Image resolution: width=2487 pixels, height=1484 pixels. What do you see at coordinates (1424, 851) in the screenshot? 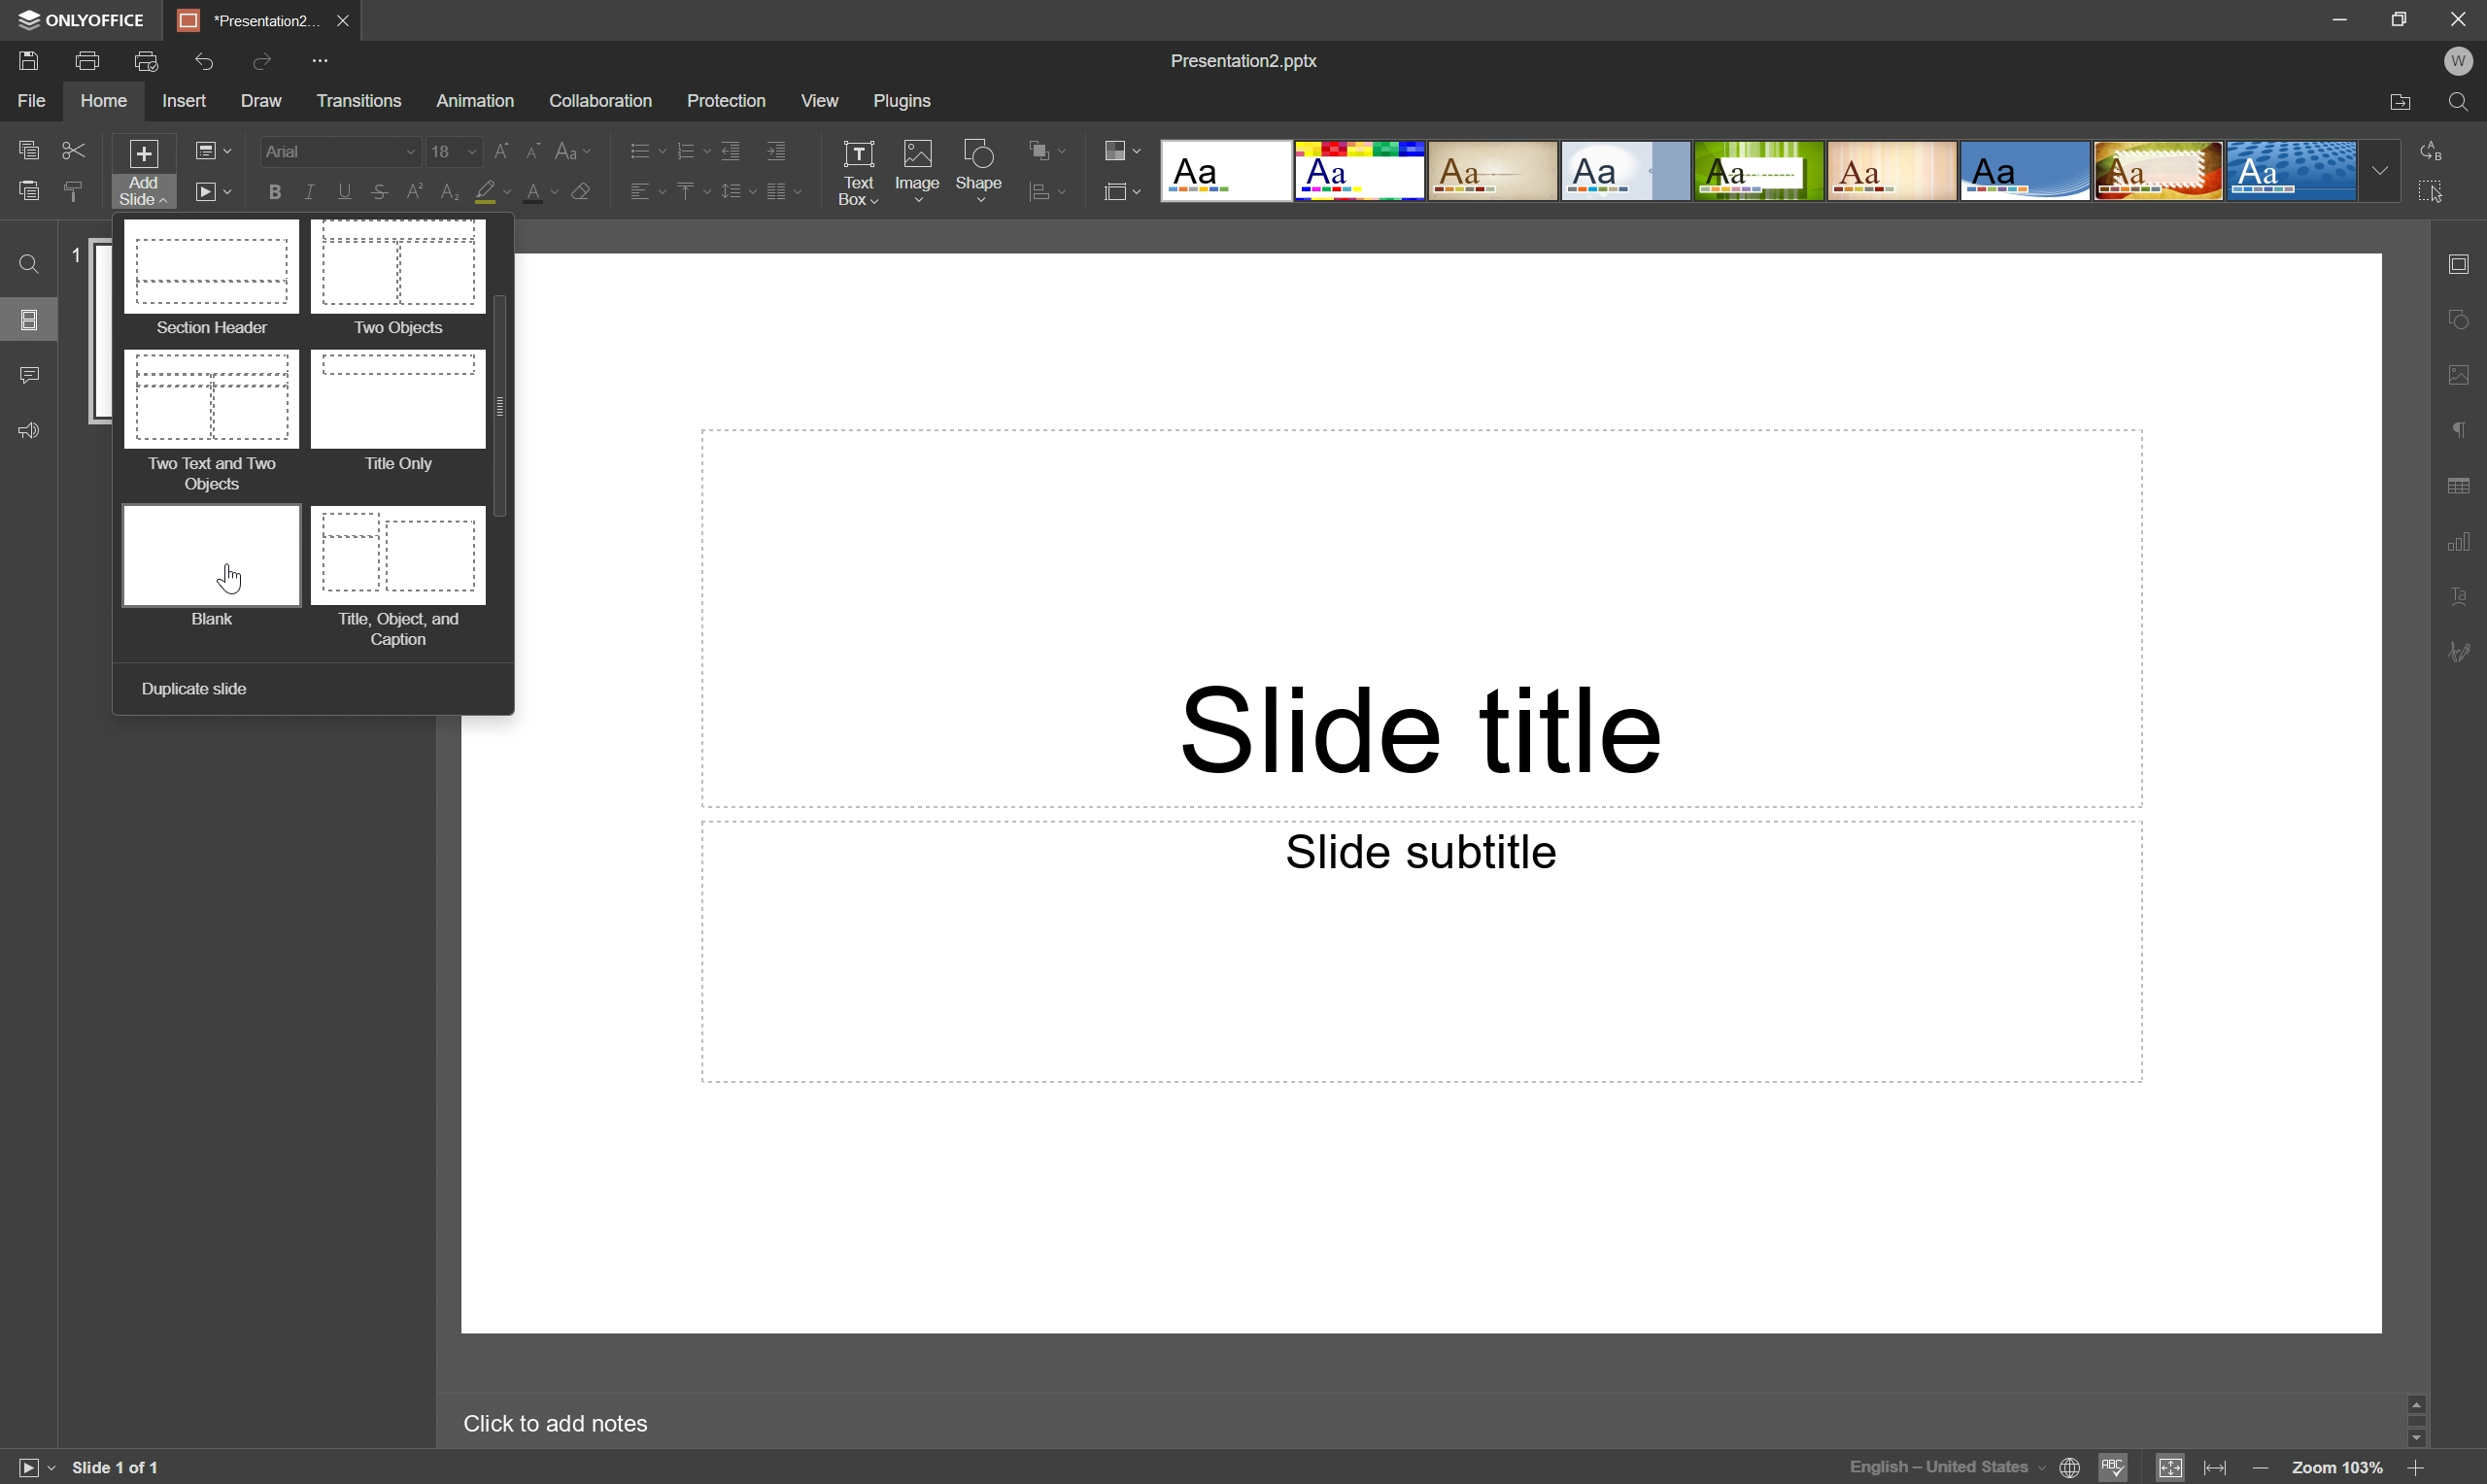
I see `Slide subtitle` at bounding box center [1424, 851].